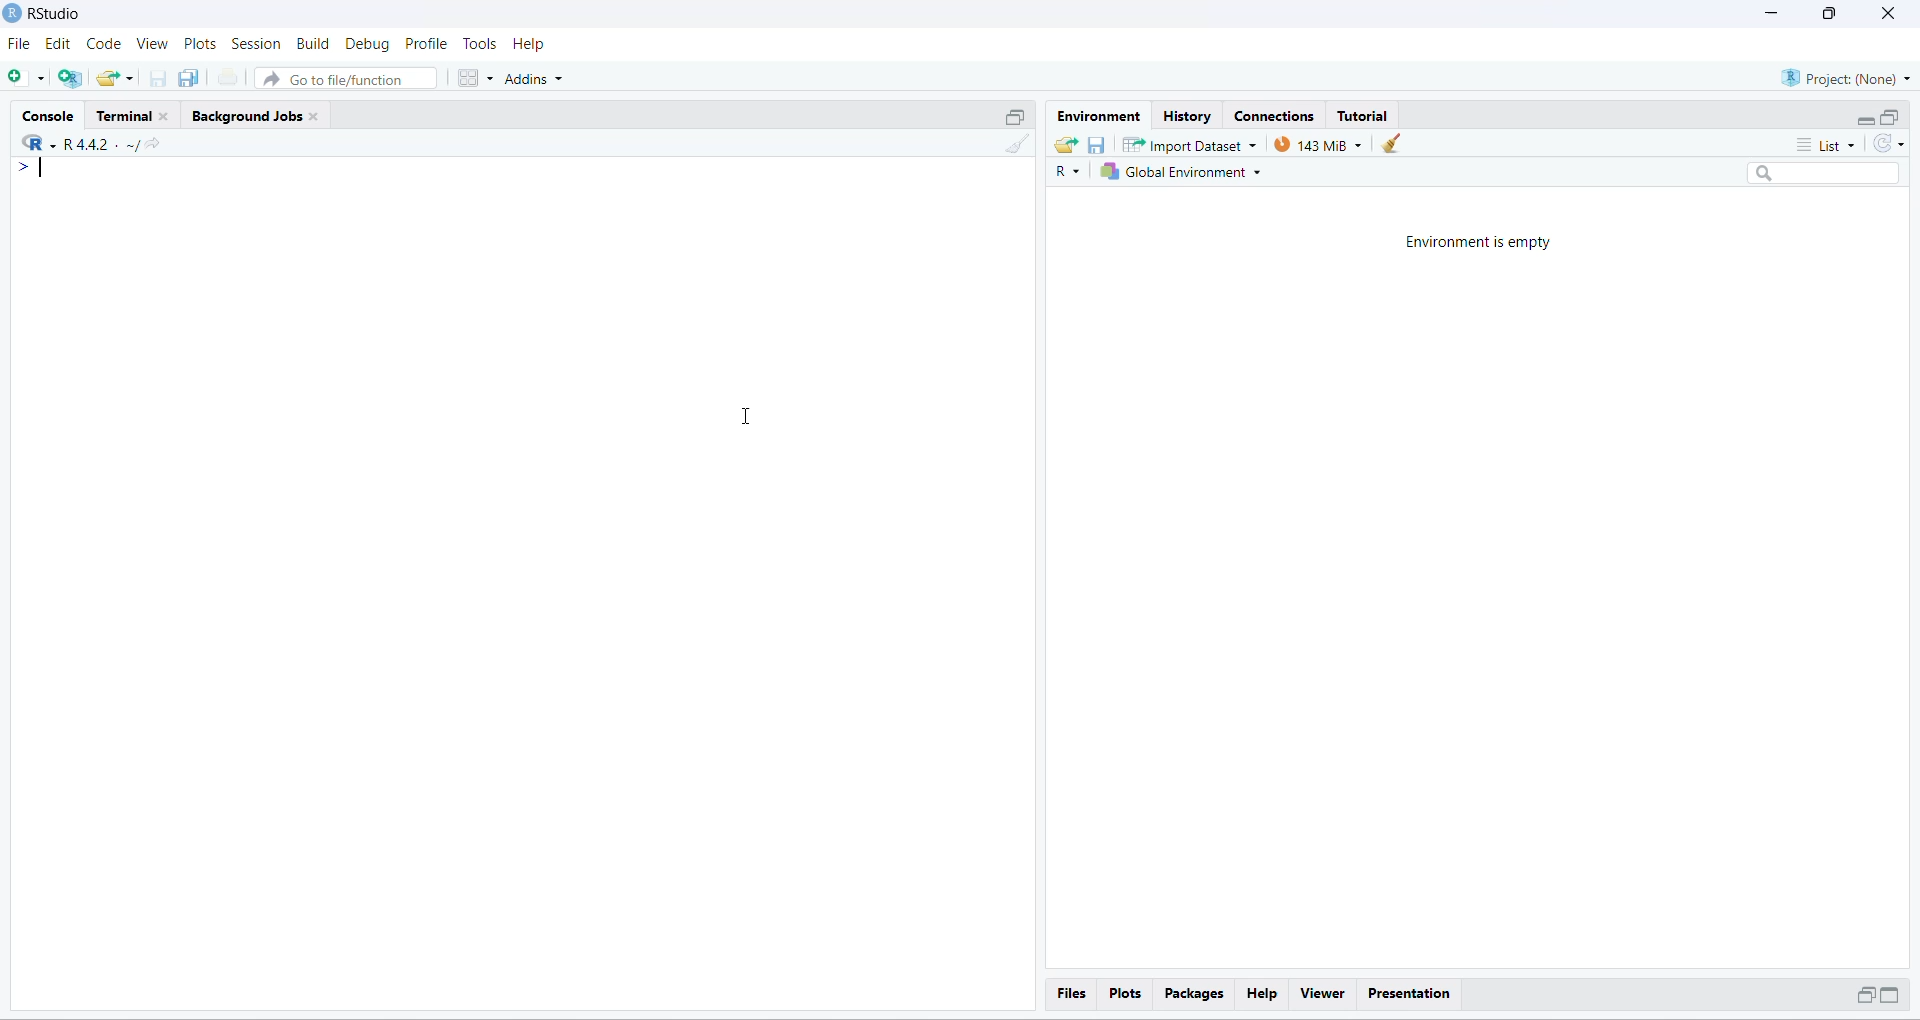 The width and height of the screenshot is (1920, 1020). Describe the element at coordinates (1324, 994) in the screenshot. I see `viewer` at that location.